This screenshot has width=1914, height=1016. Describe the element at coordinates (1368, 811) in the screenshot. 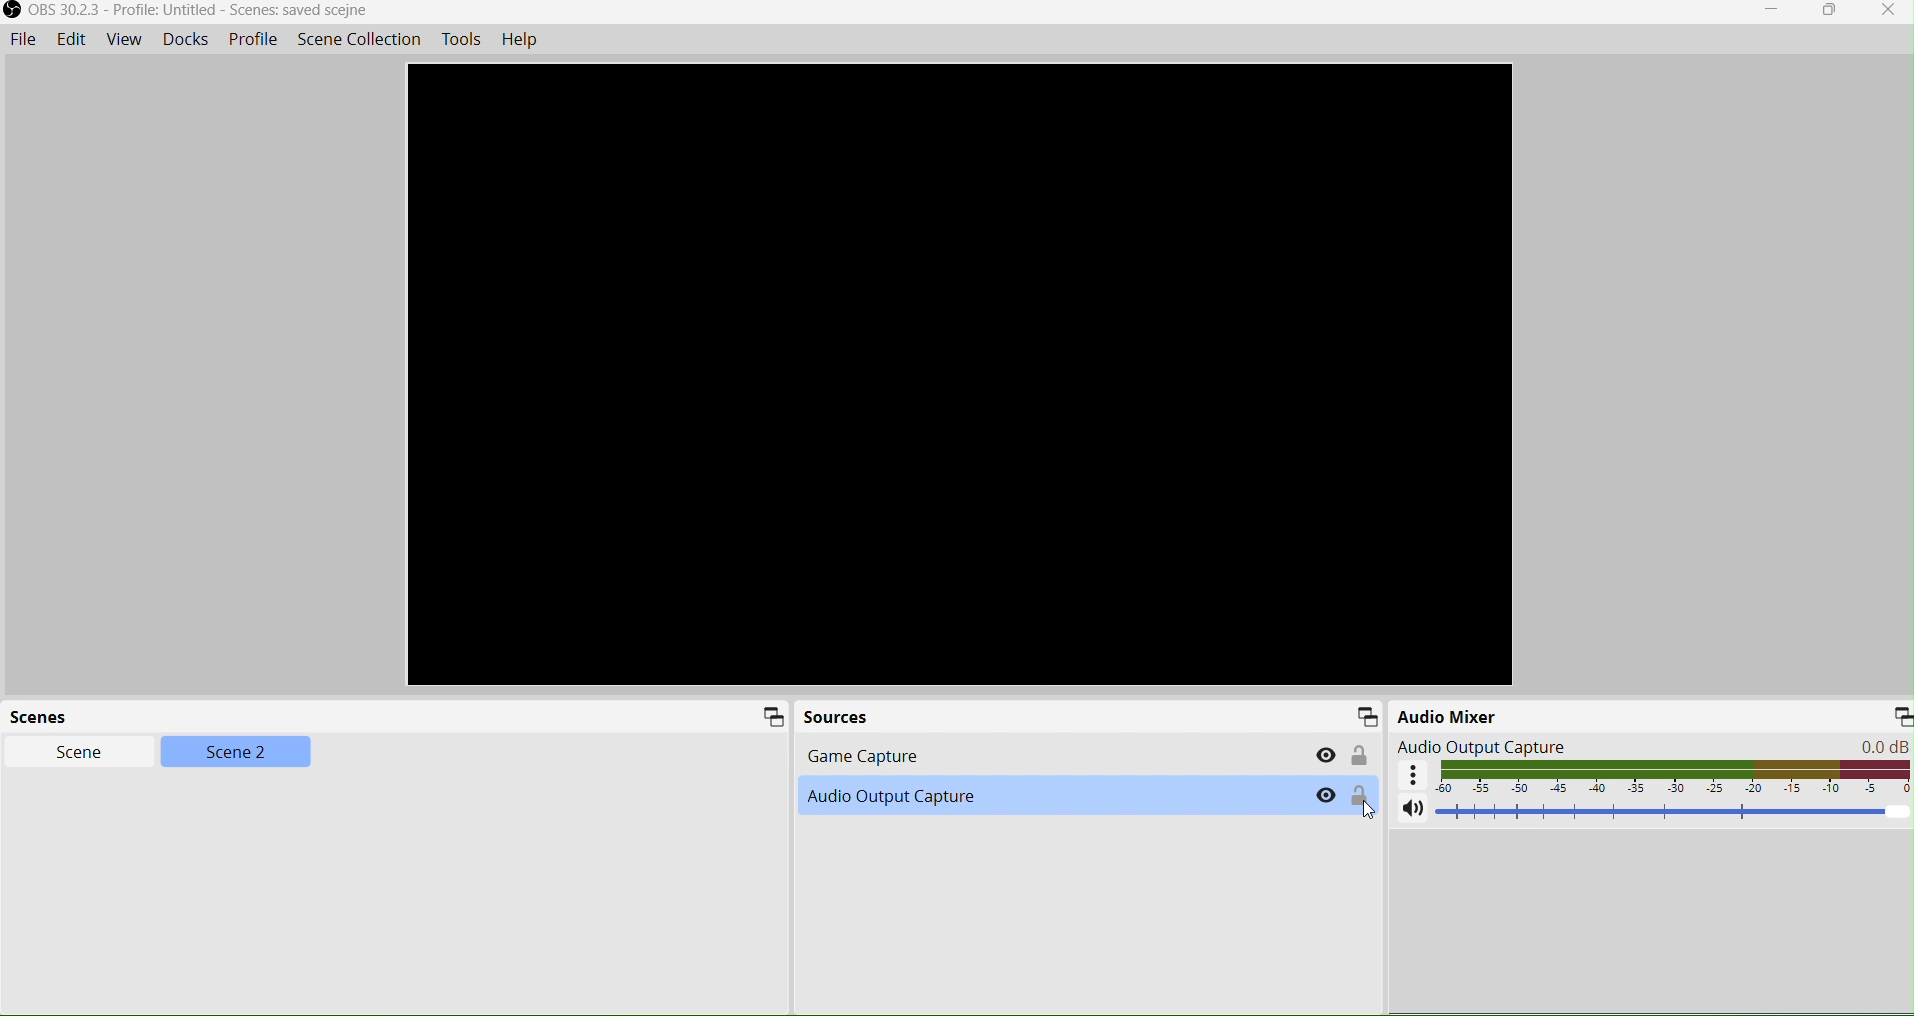

I see `Cursor` at that location.